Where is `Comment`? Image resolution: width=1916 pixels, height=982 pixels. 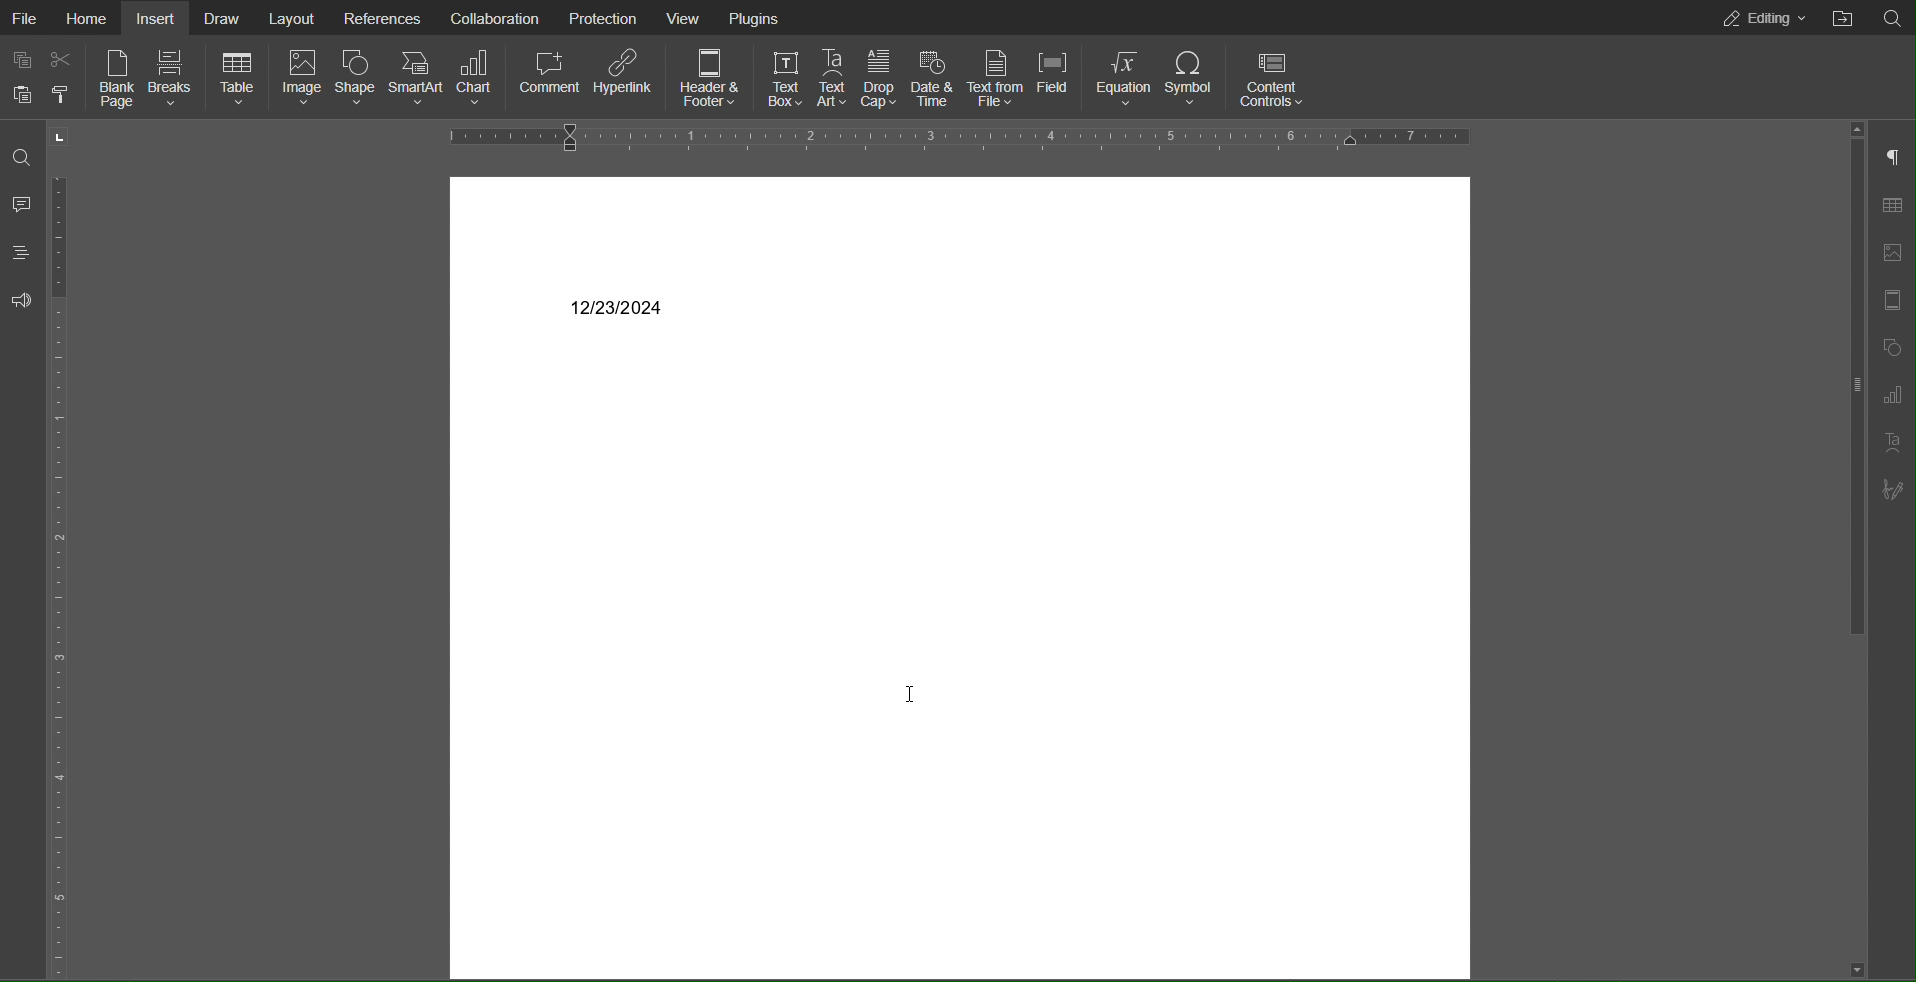
Comment is located at coordinates (553, 77).